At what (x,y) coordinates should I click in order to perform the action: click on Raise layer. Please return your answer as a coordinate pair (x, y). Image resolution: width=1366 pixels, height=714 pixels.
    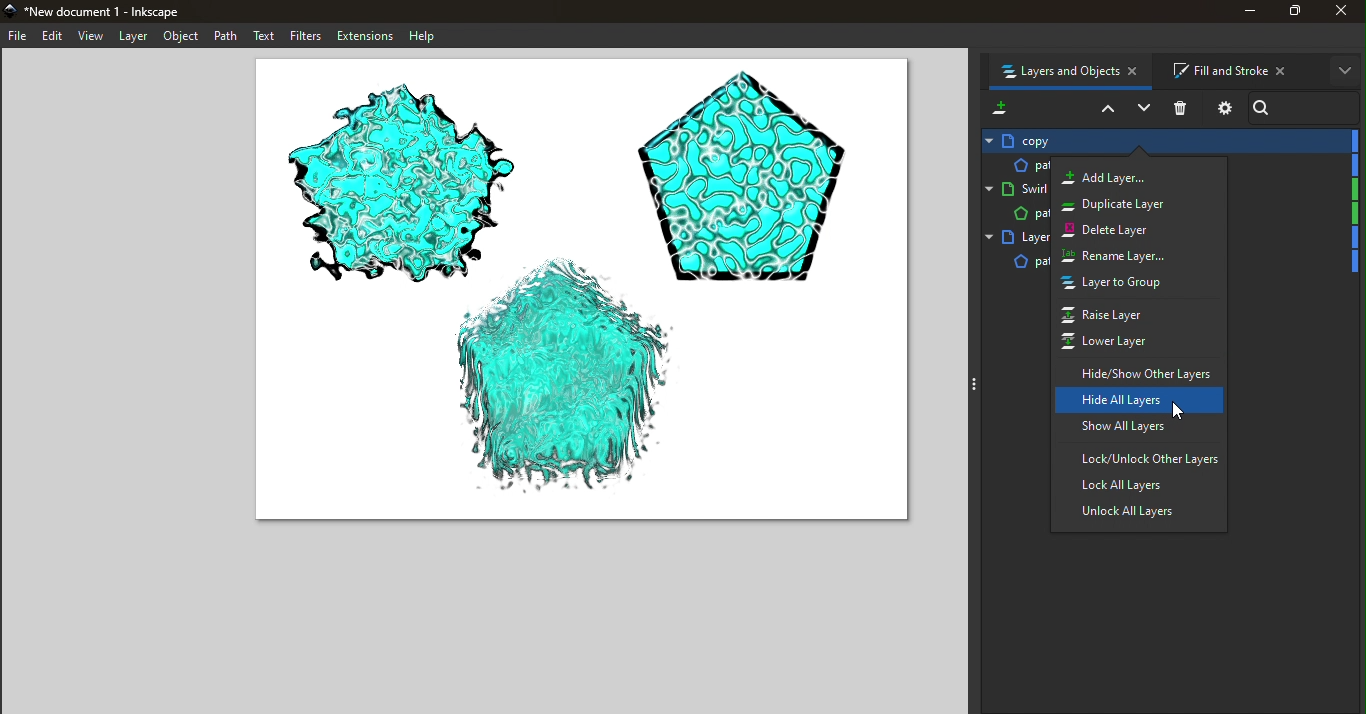
    Looking at the image, I should click on (1128, 314).